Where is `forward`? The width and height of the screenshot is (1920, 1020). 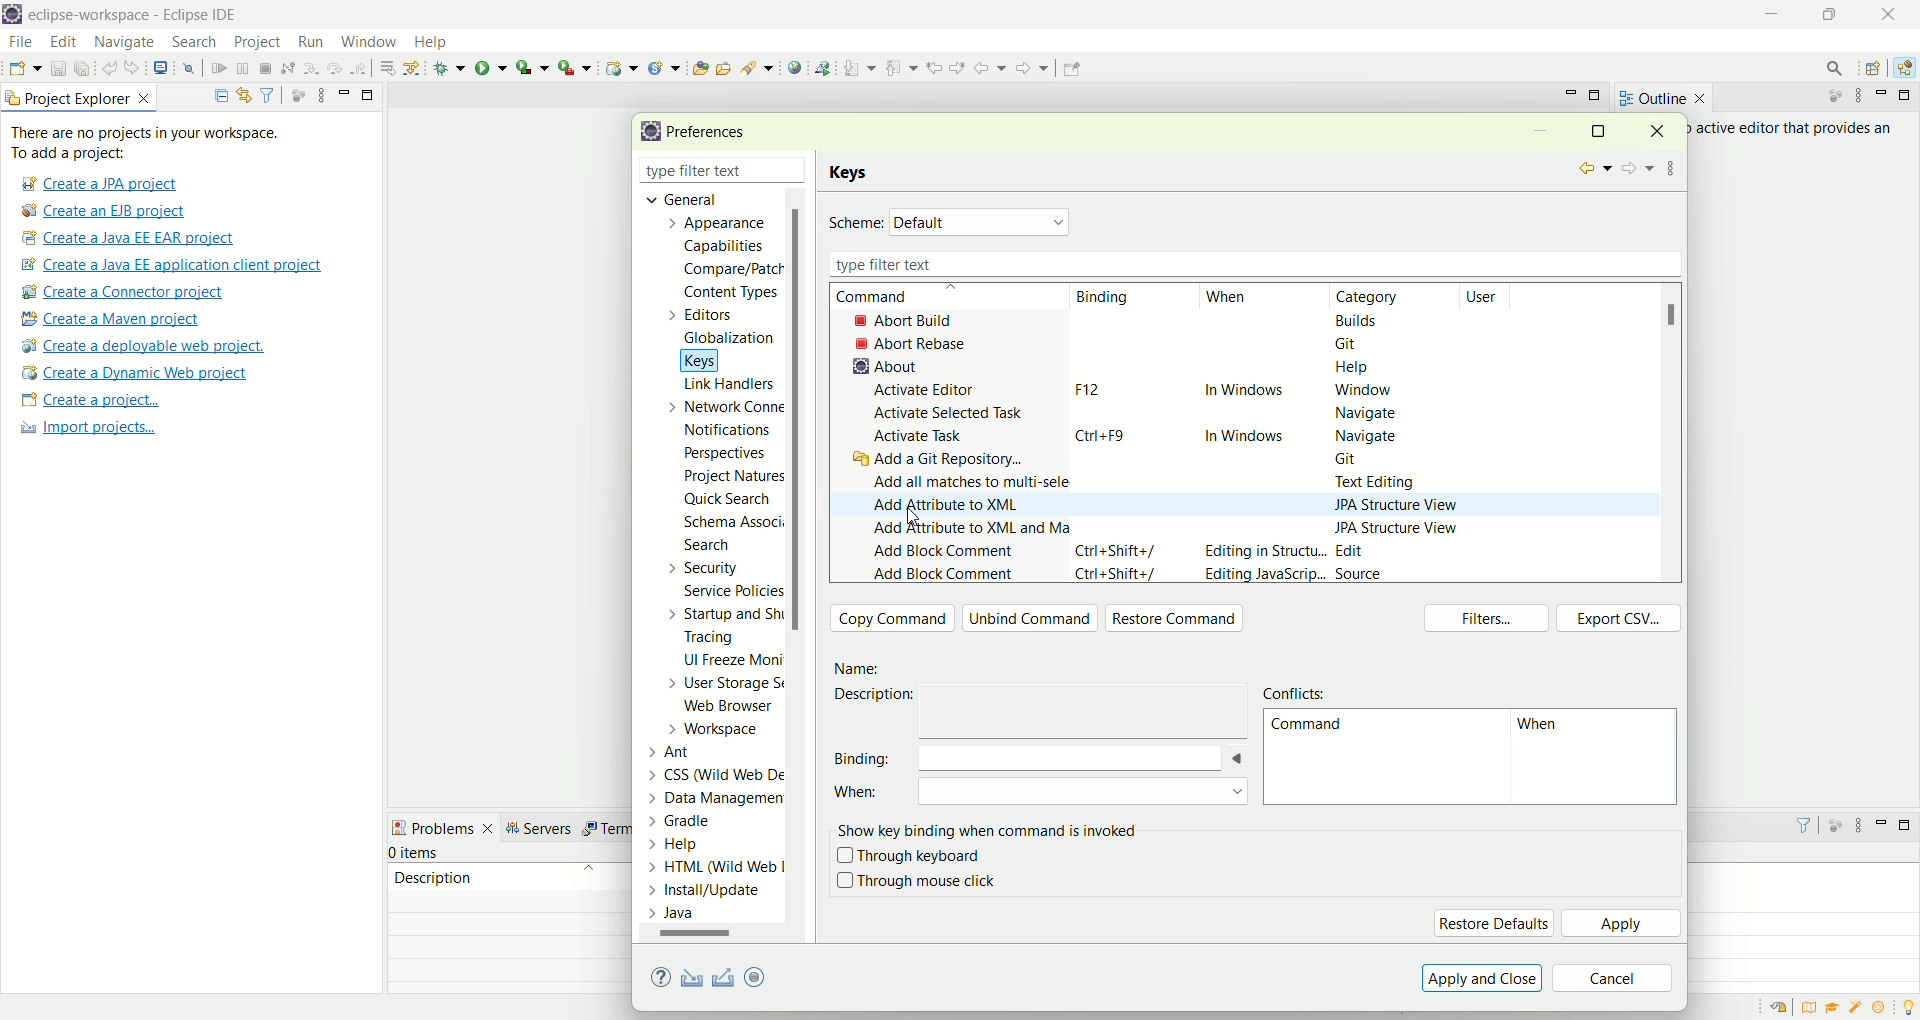 forward is located at coordinates (1030, 73).